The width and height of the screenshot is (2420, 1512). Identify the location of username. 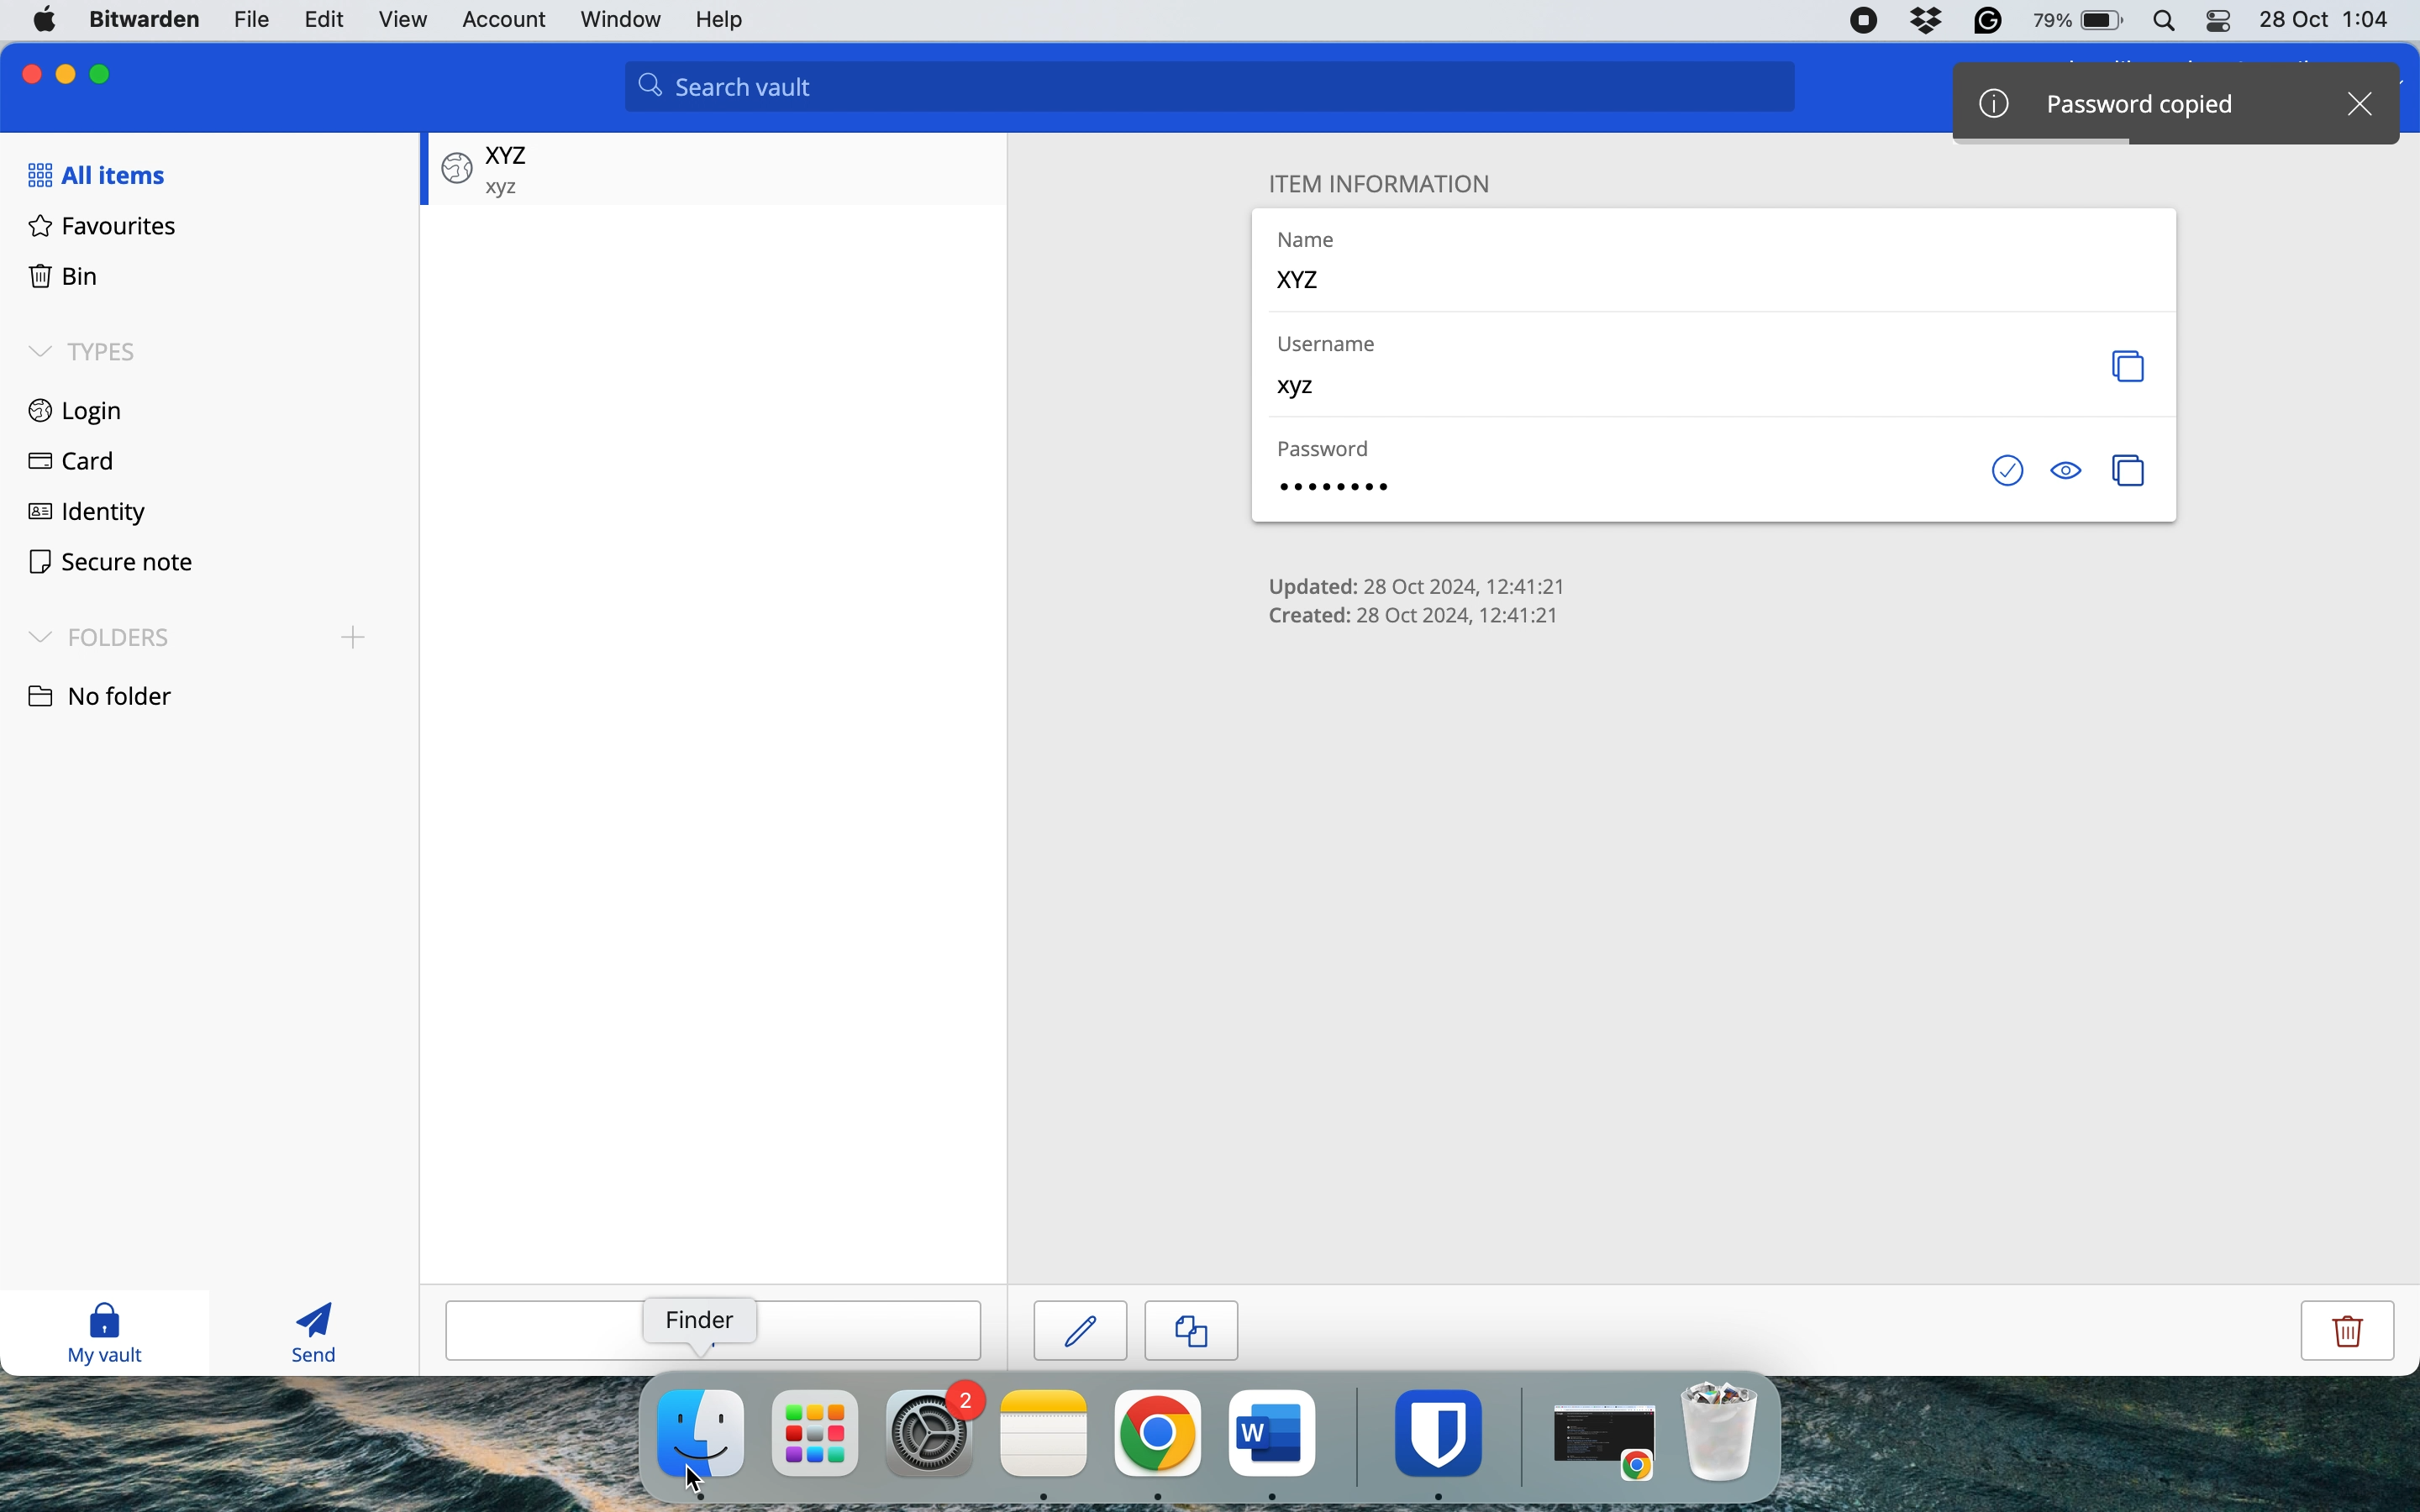
(1324, 368).